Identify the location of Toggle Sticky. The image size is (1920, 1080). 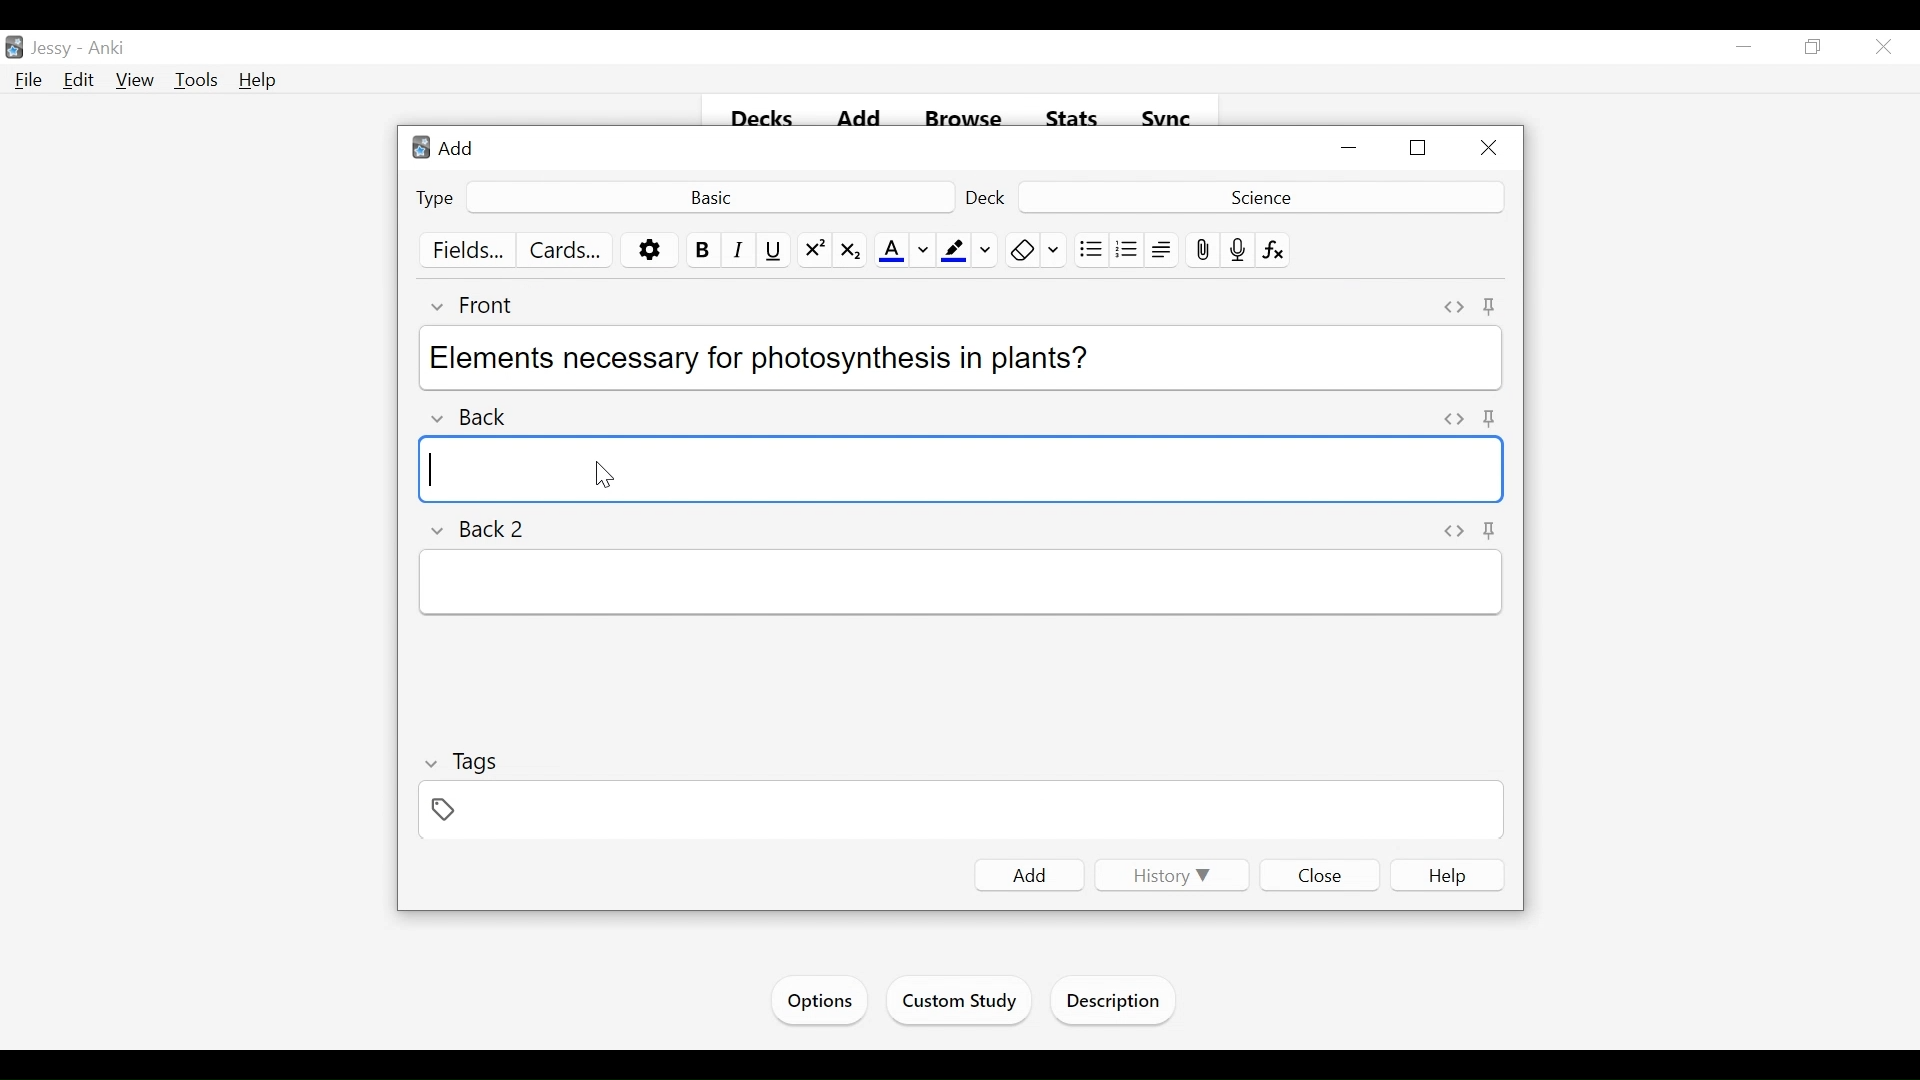
(1487, 419).